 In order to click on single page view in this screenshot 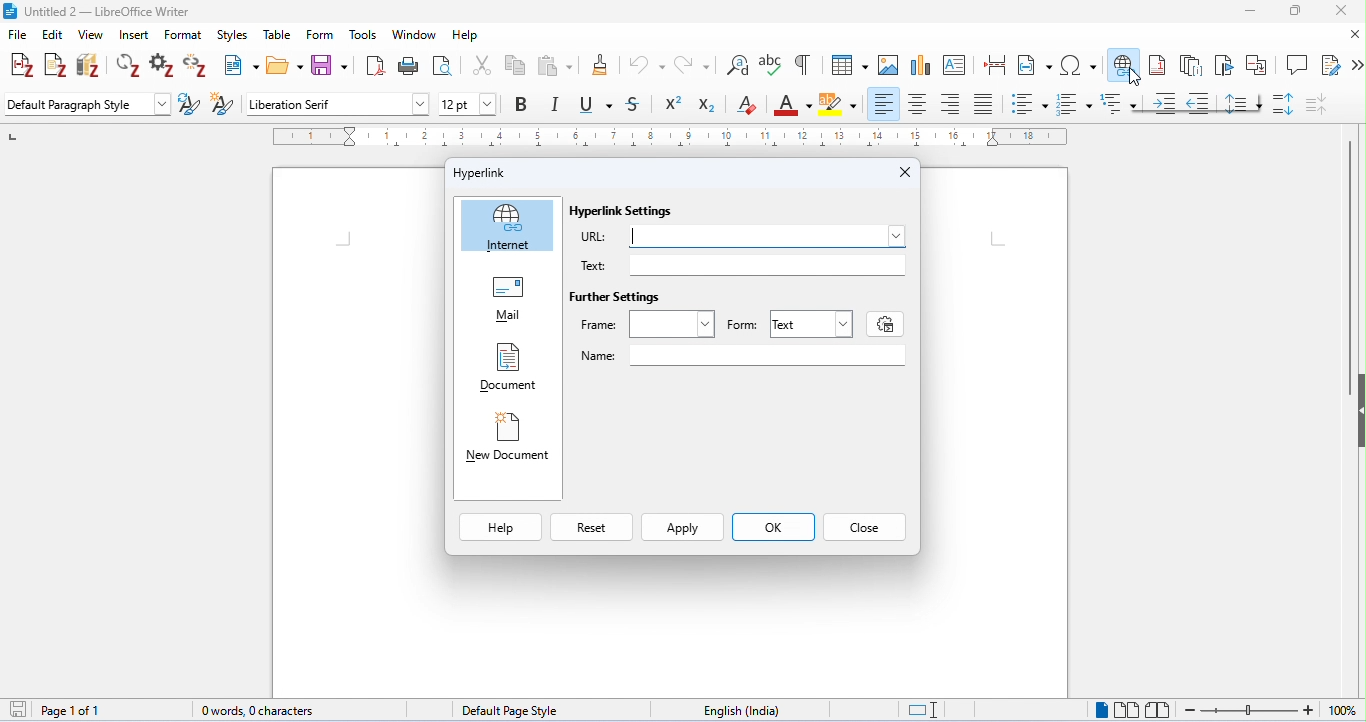, I will do `click(1099, 710)`.